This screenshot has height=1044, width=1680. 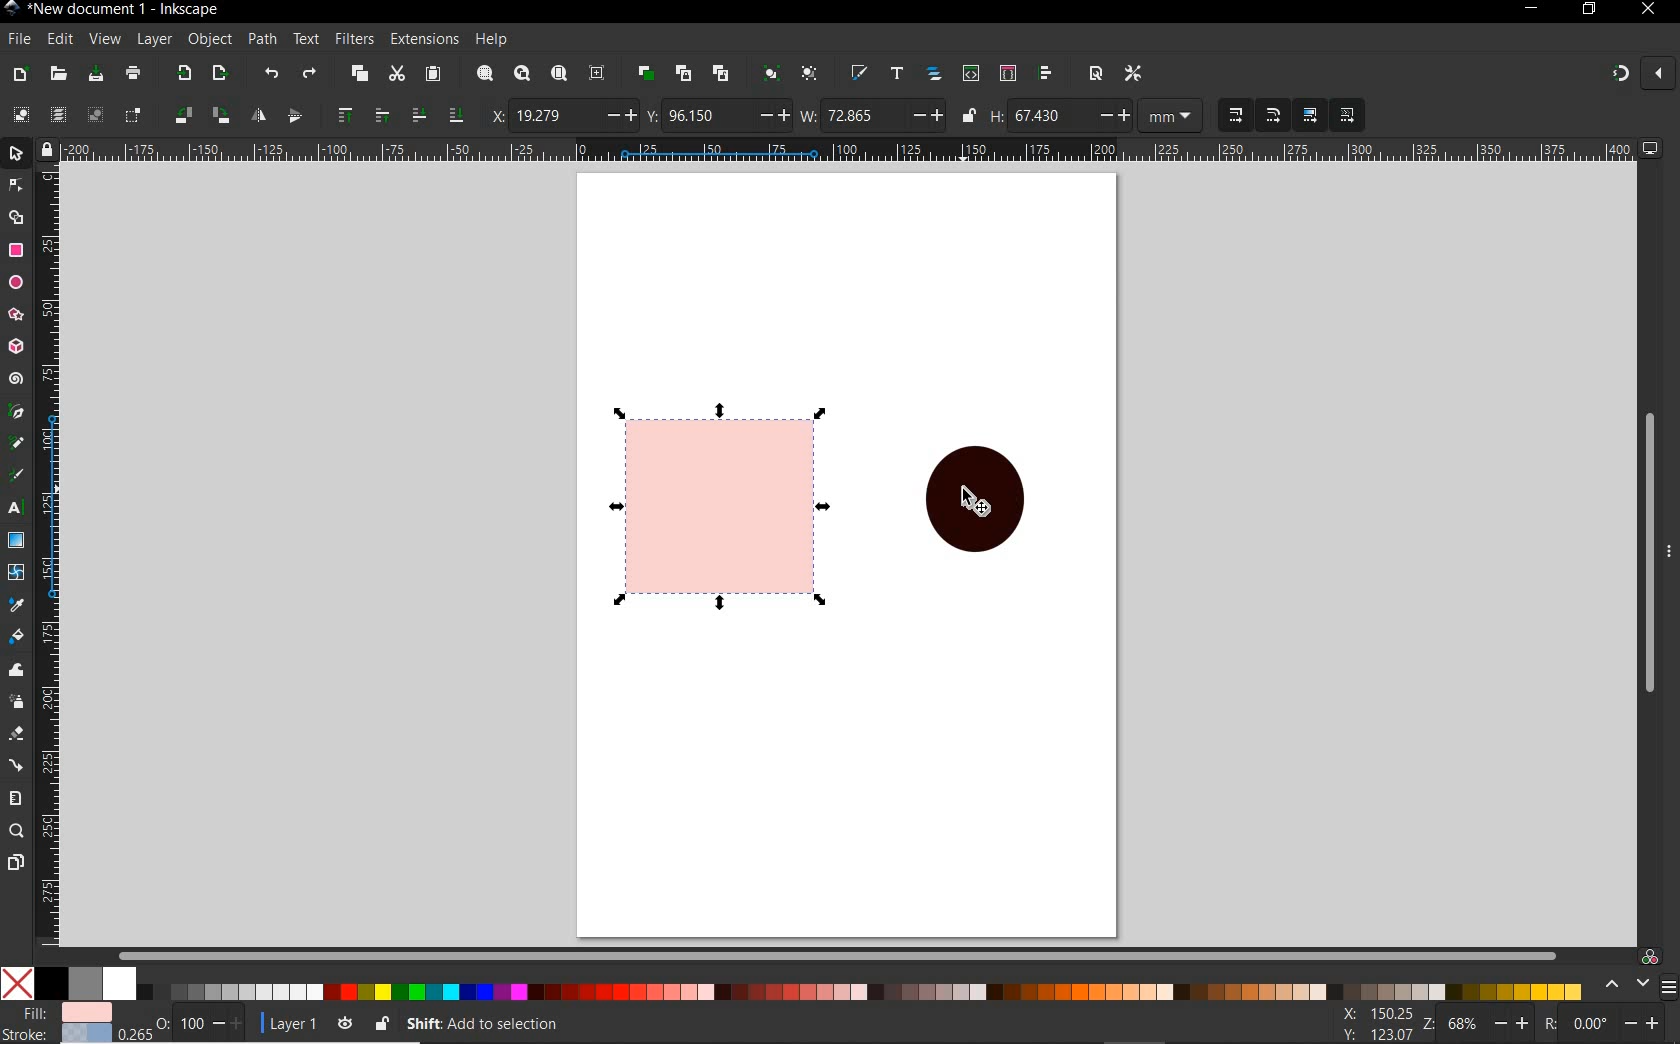 I want to click on ruler, so click(x=851, y=149).